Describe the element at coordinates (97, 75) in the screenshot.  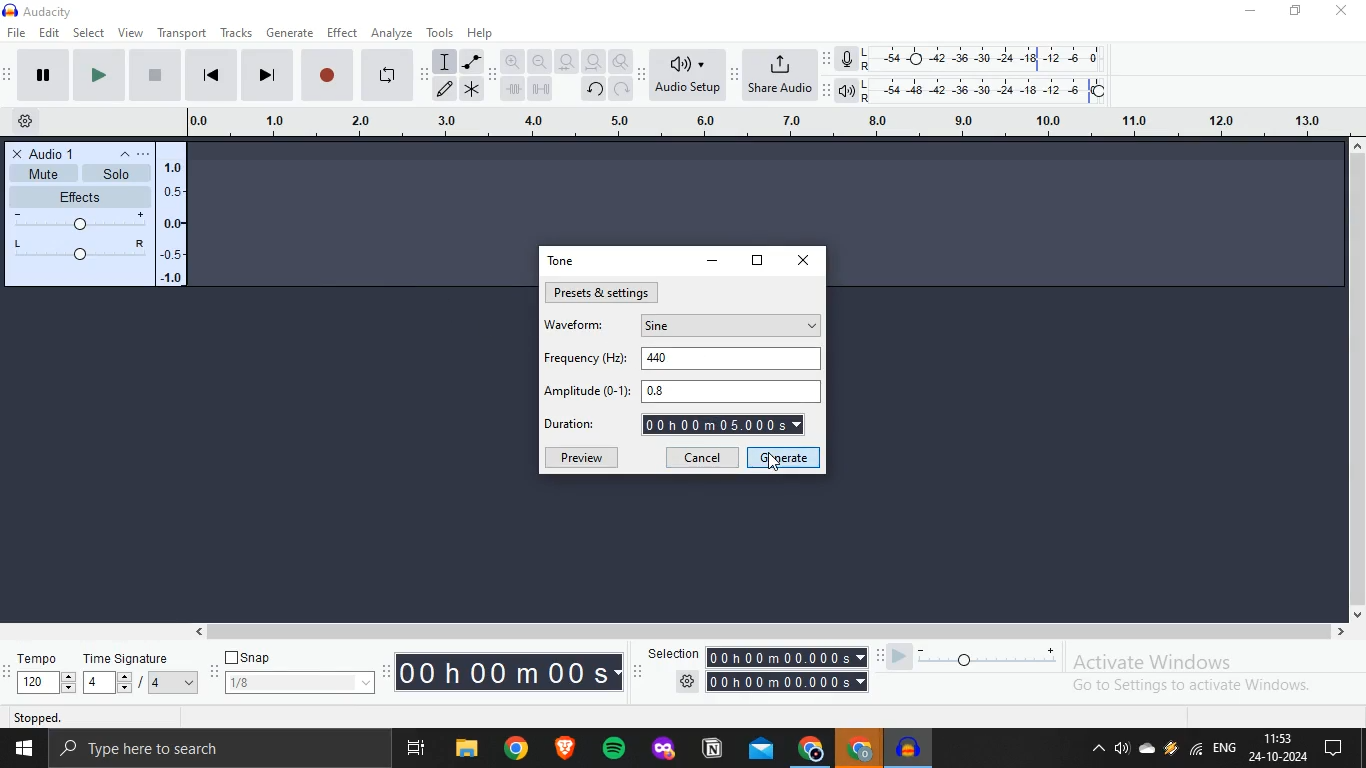
I see `Forward` at that location.